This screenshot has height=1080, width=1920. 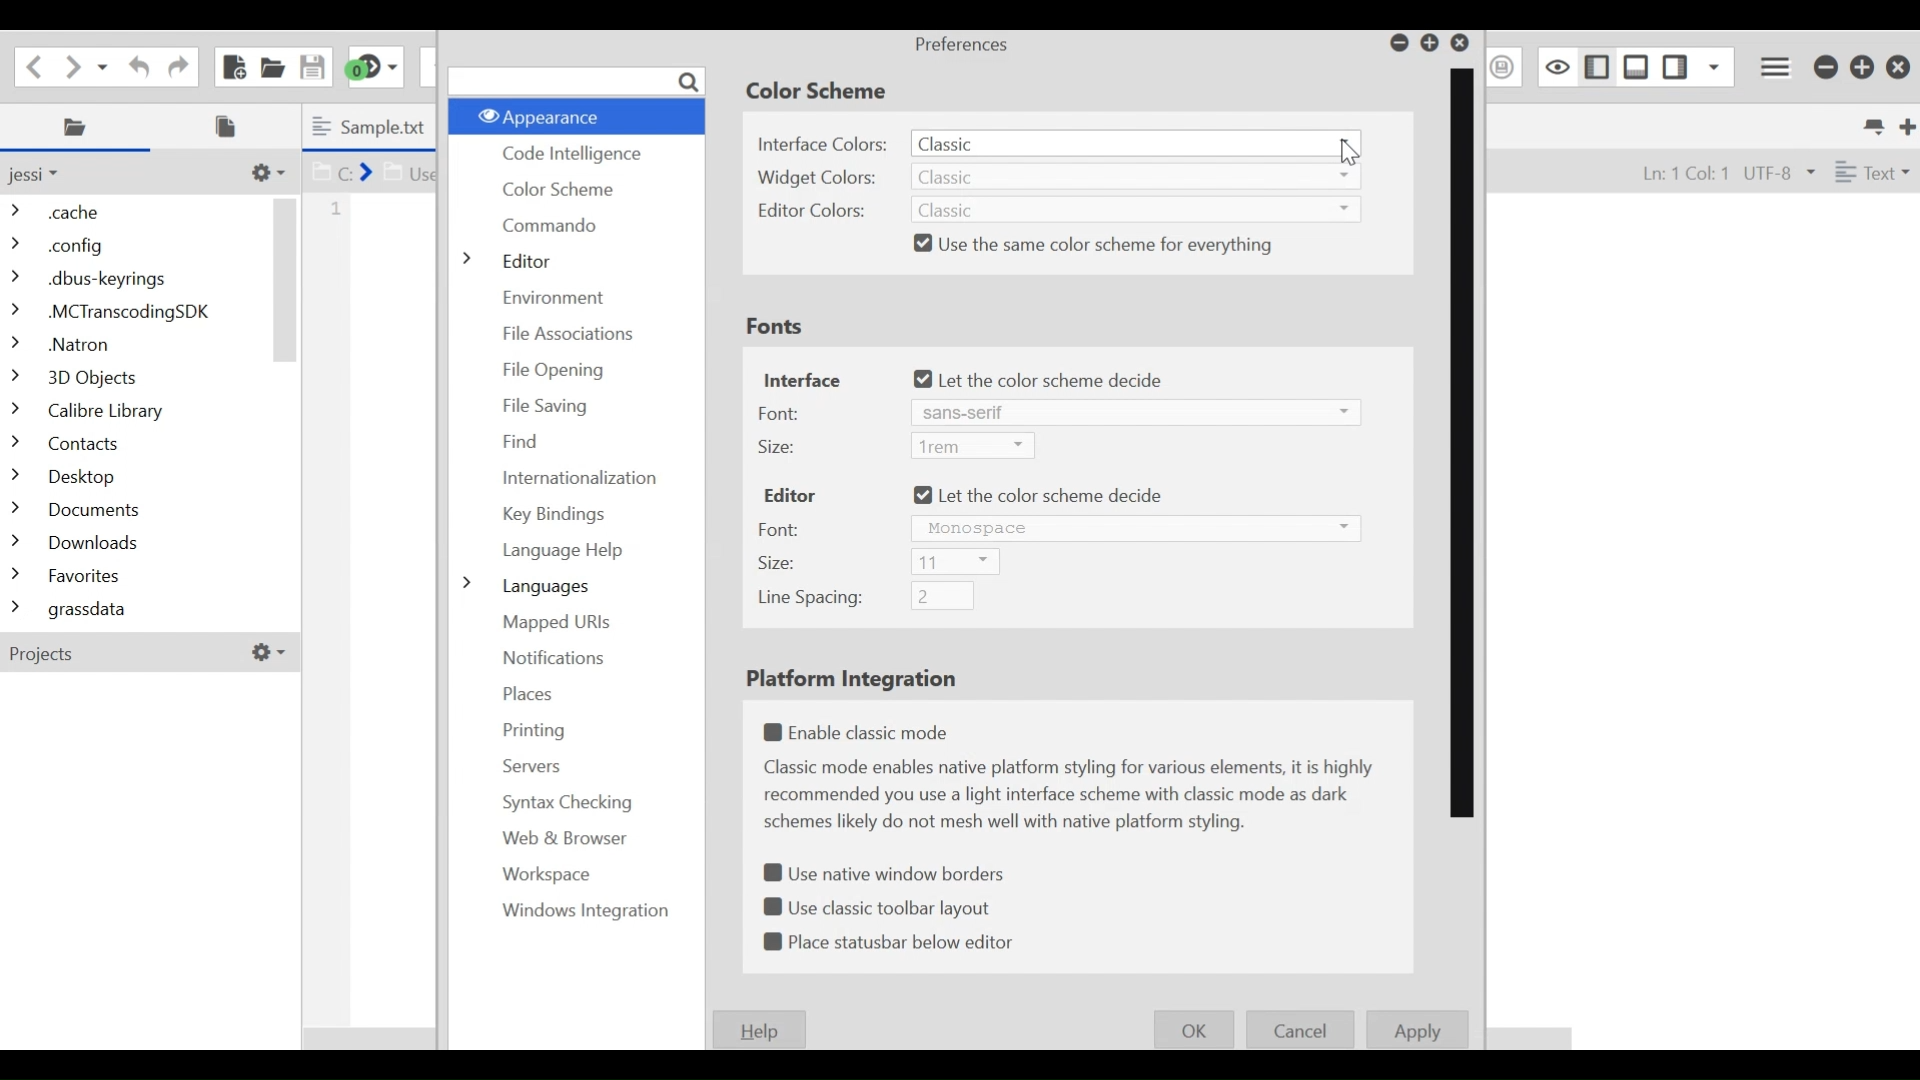 I want to click on Windows Intergration, so click(x=574, y=911).